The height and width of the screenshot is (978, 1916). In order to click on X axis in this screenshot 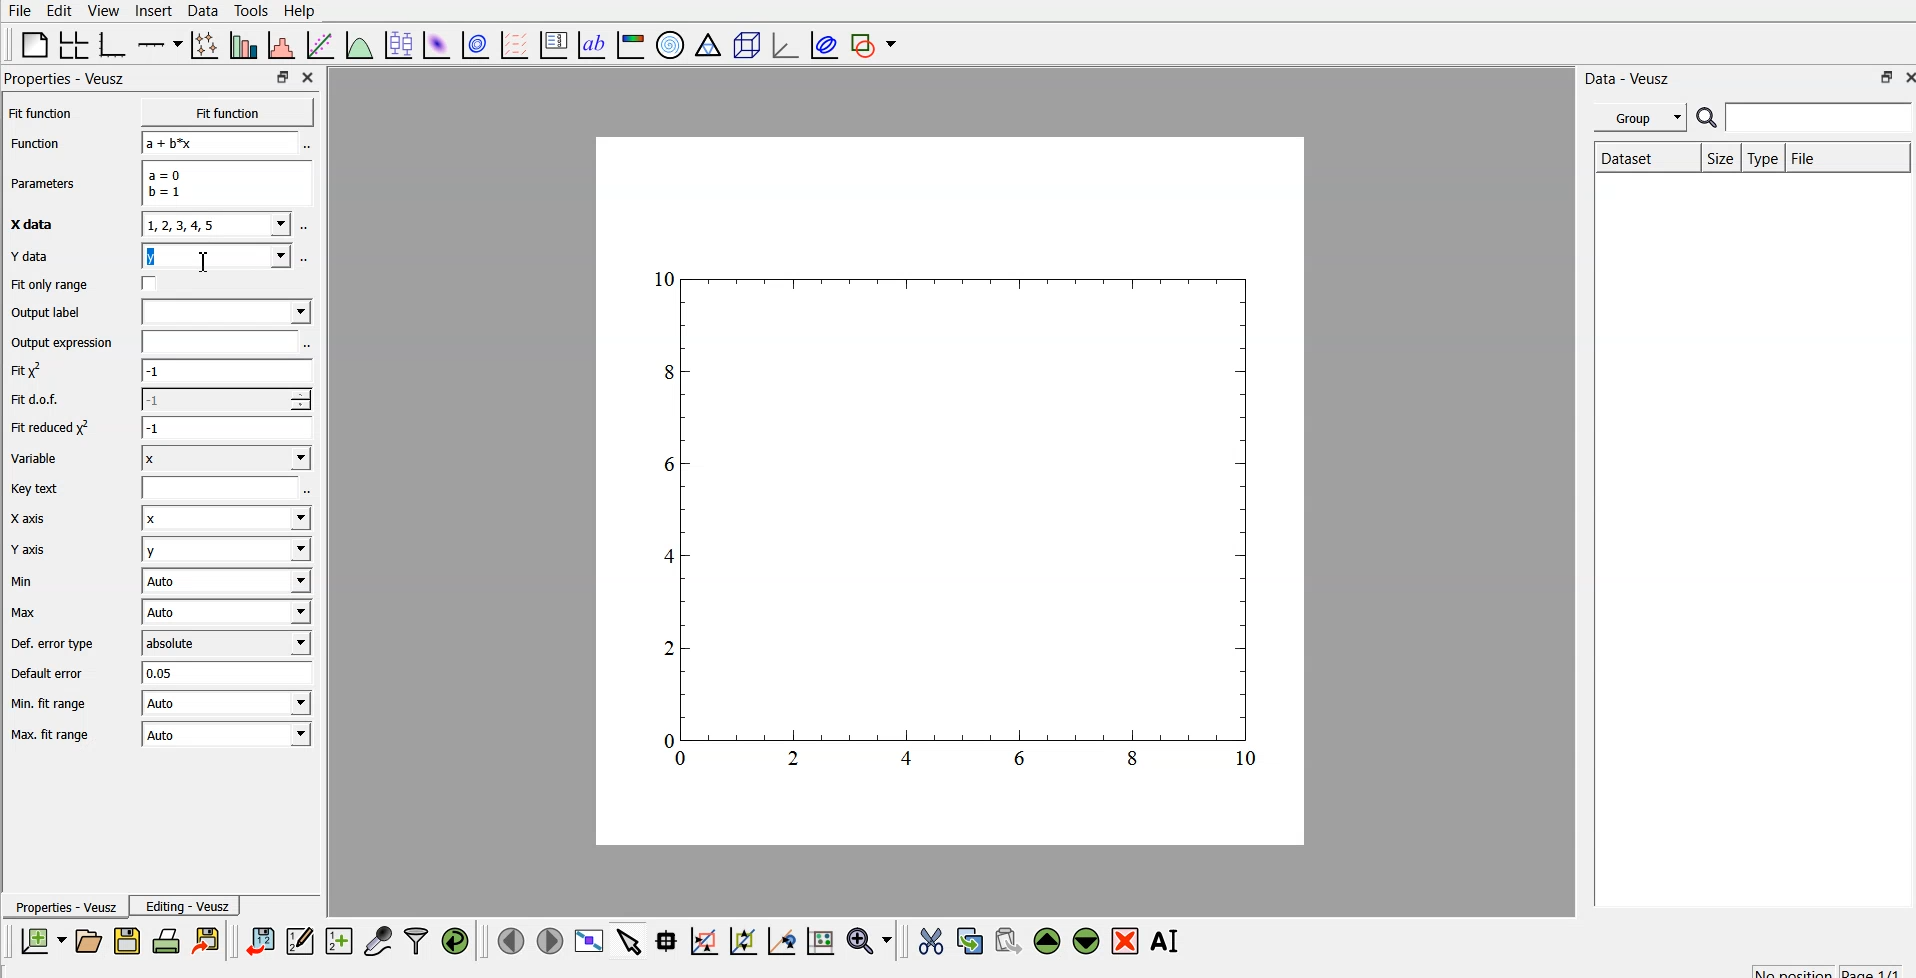, I will do `click(48, 520)`.